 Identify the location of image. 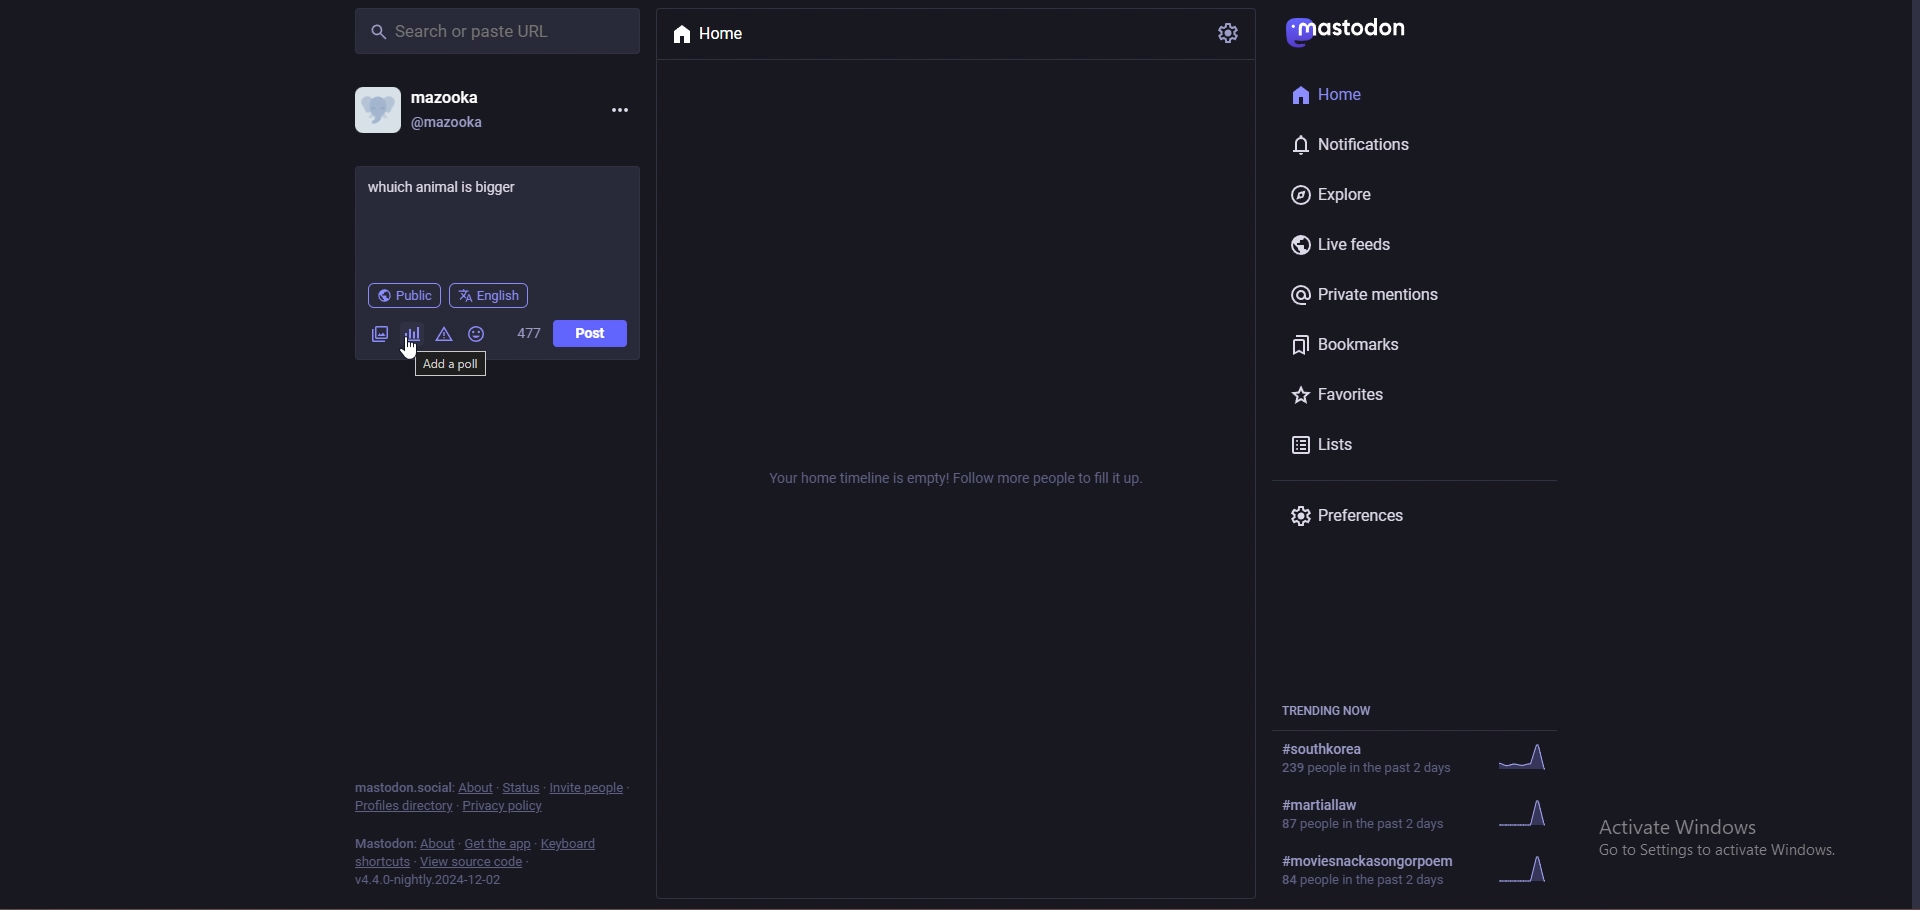
(377, 335).